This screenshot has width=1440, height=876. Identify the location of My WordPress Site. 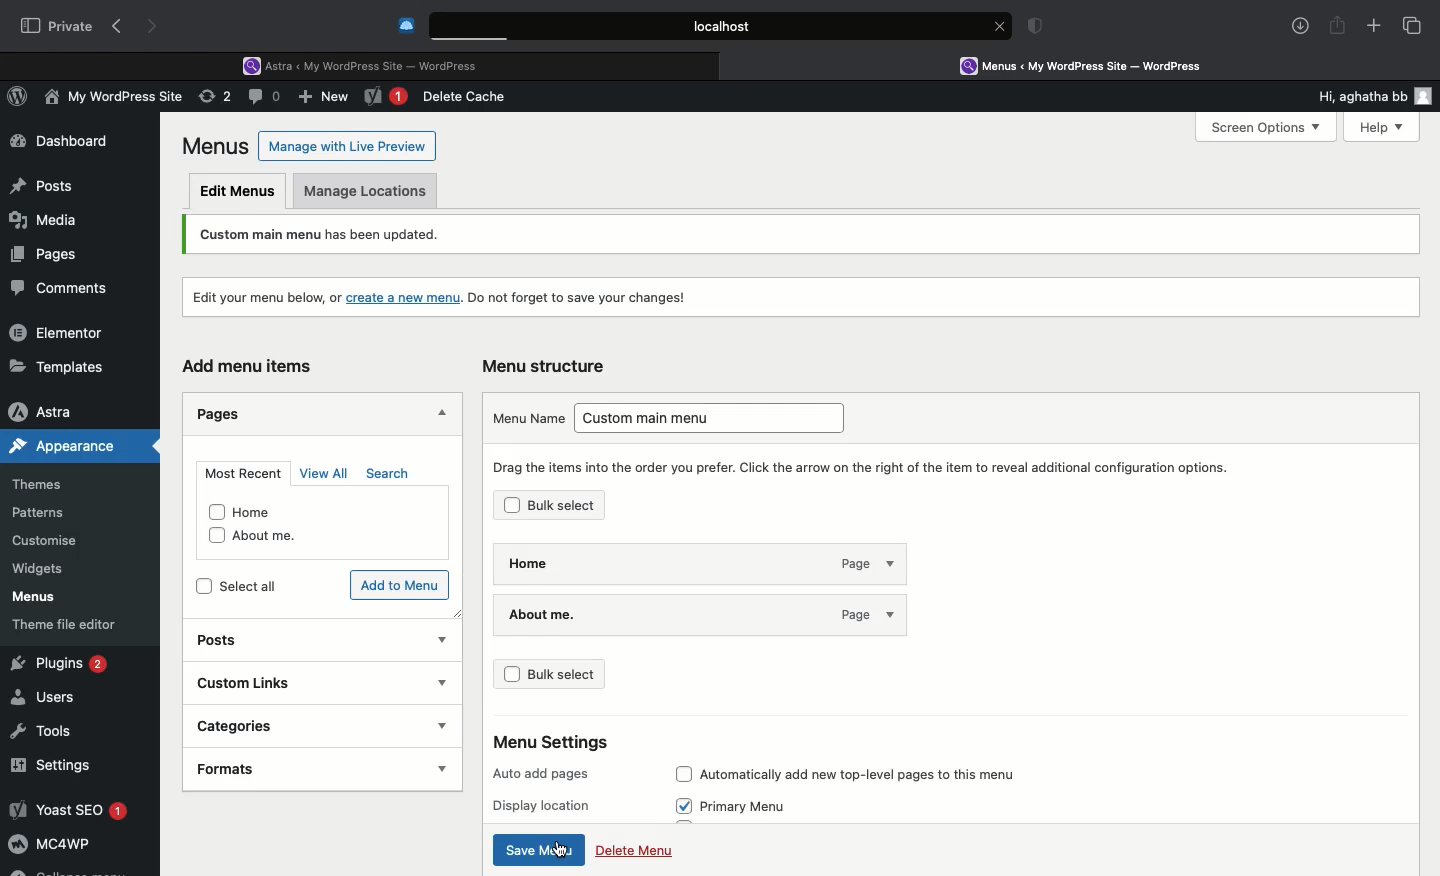
(110, 100).